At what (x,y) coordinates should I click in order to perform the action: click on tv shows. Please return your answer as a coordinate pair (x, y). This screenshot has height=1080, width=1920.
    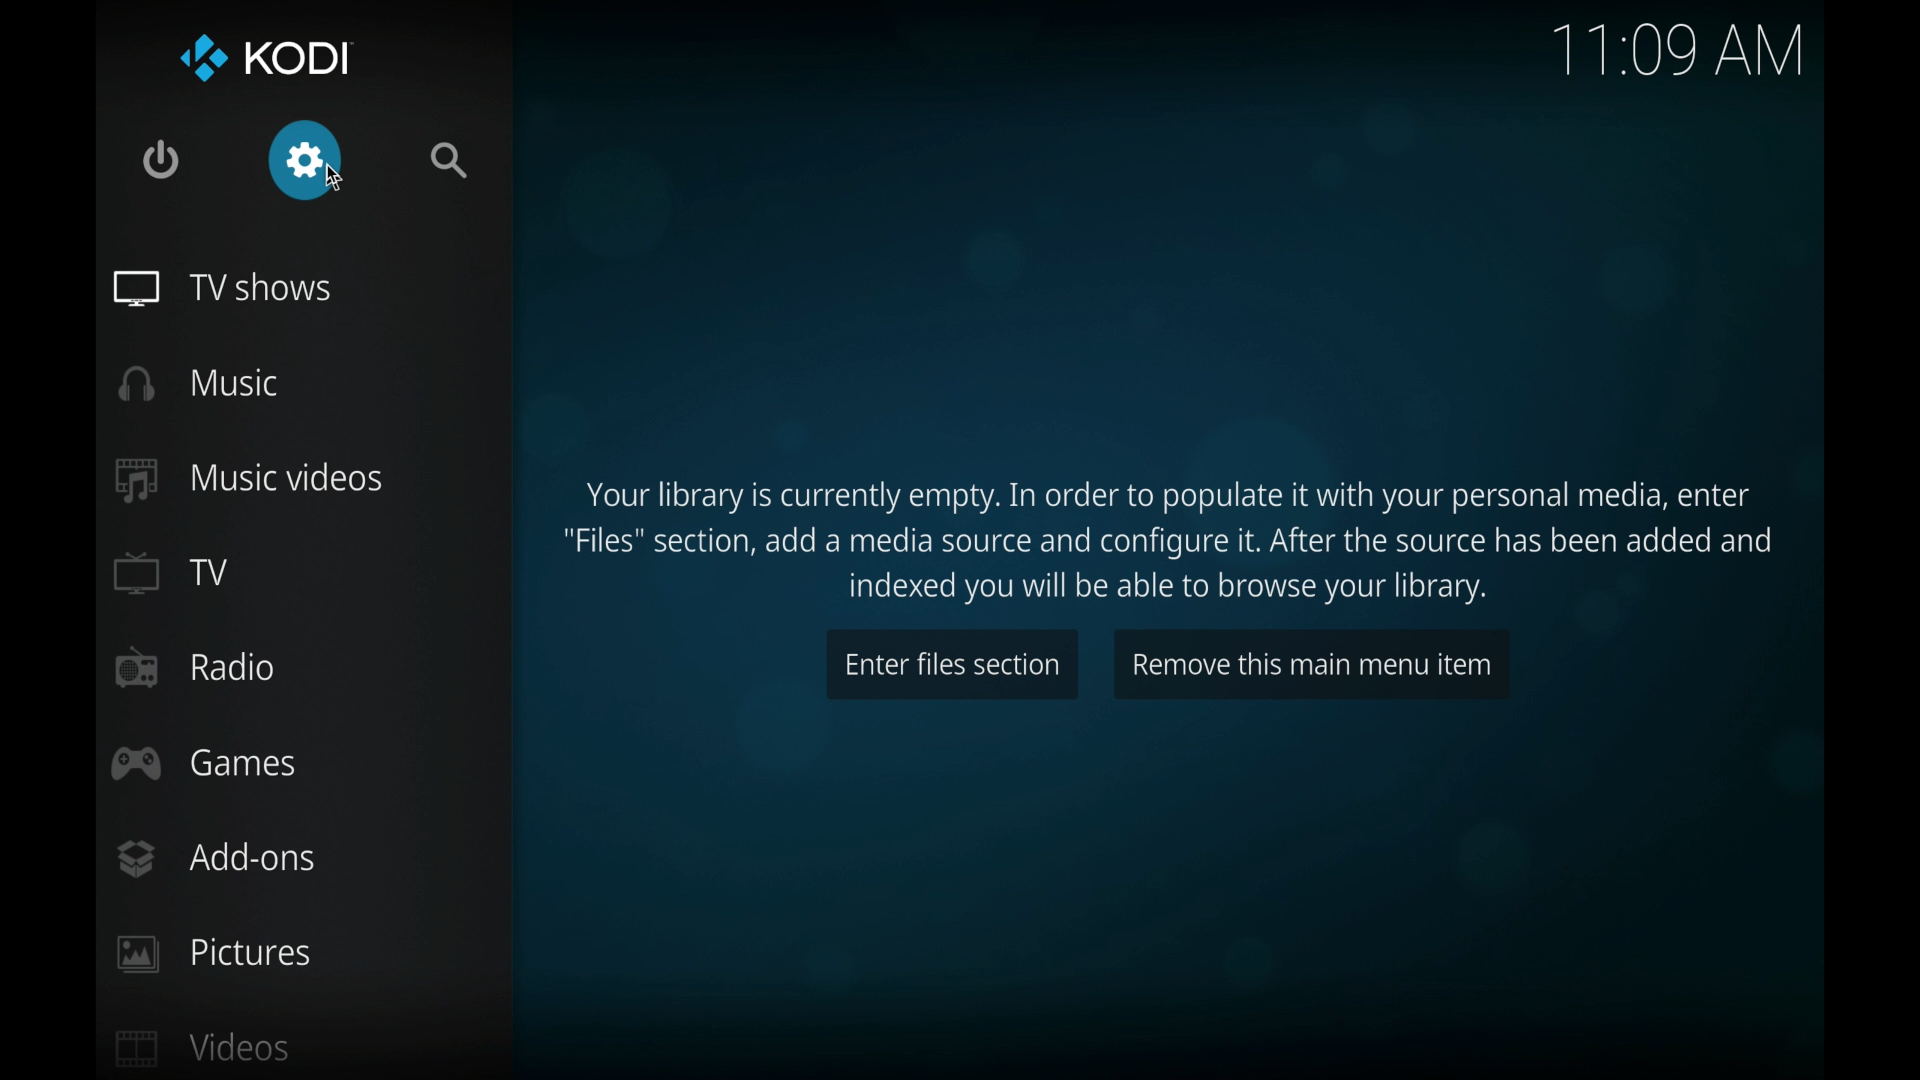
    Looking at the image, I should click on (223, 287).